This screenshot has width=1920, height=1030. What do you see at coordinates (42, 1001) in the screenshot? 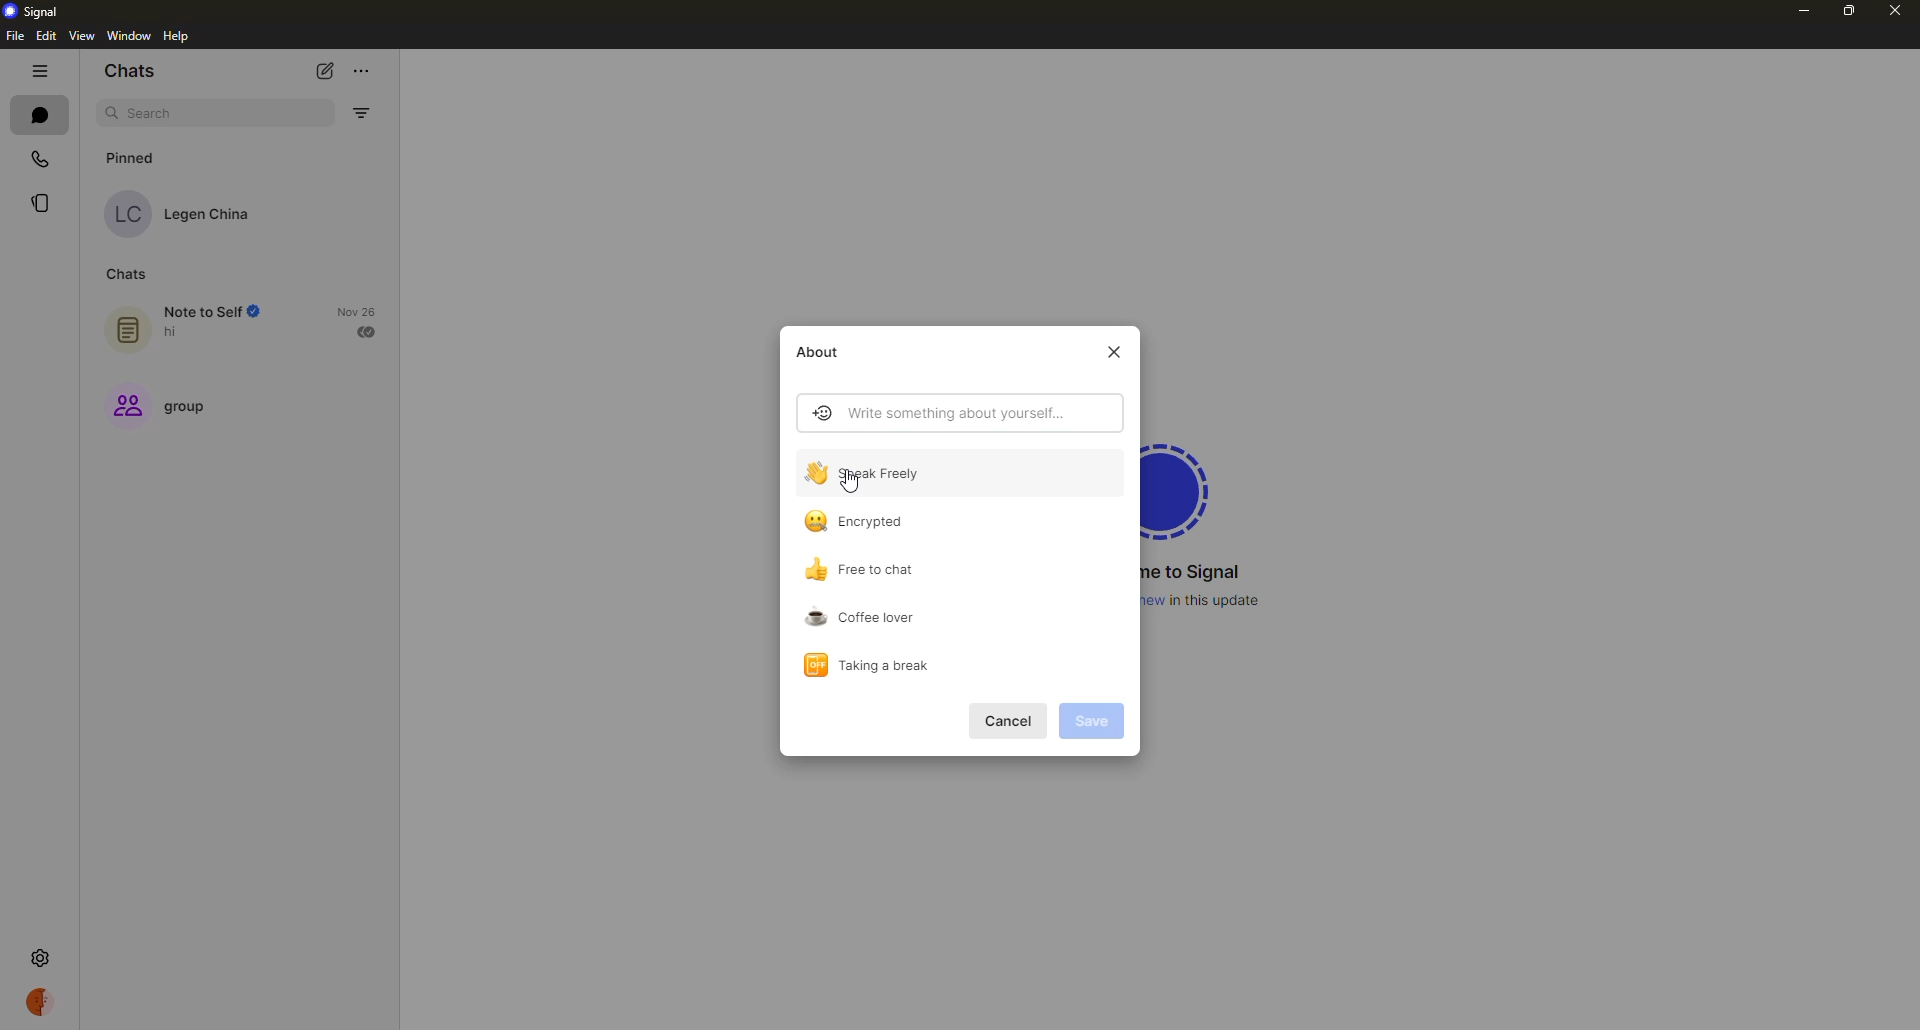
I see `profile` at bounding box center [42, 1001].